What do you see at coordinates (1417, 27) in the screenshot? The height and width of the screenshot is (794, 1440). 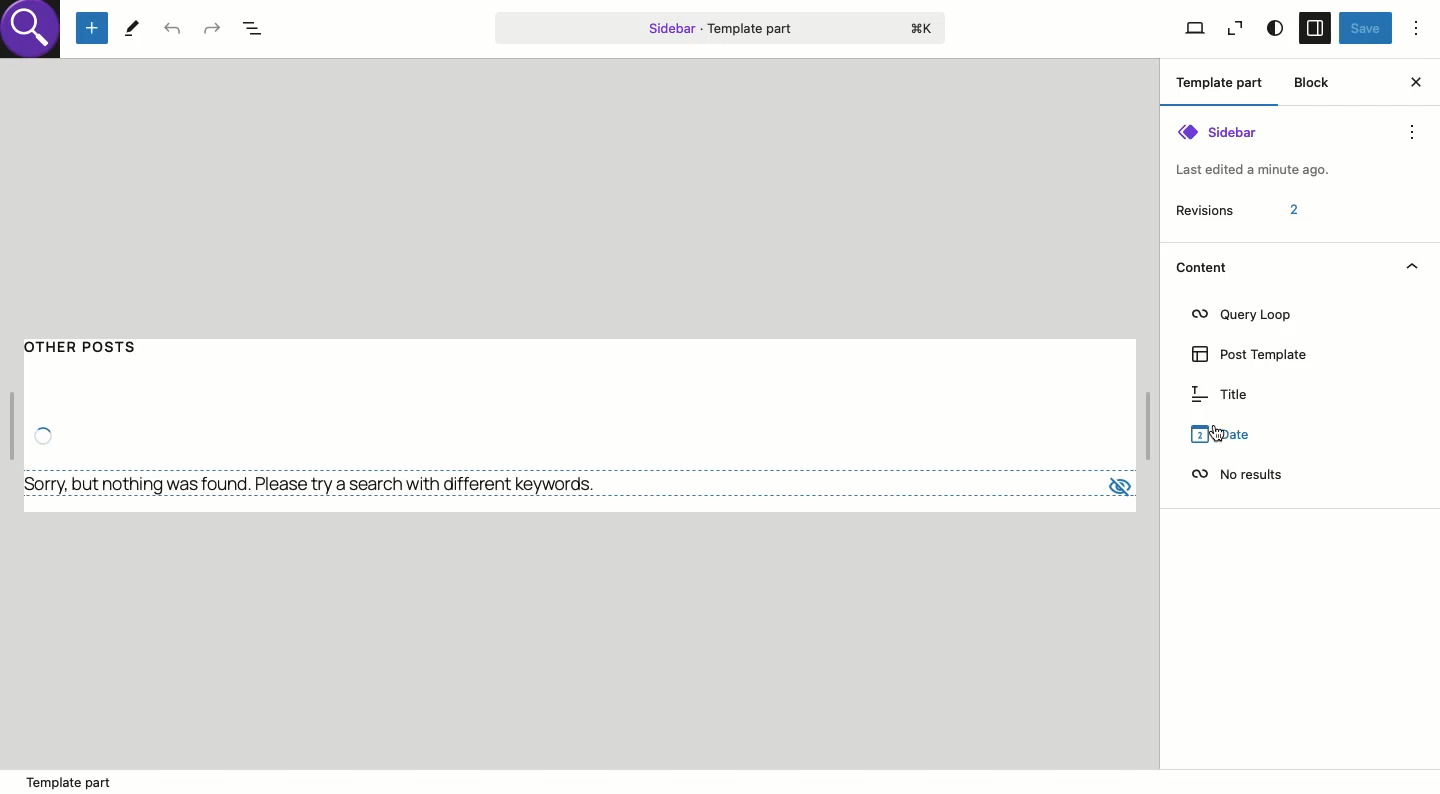 I see `Options` at bounding box center [1417, 27].